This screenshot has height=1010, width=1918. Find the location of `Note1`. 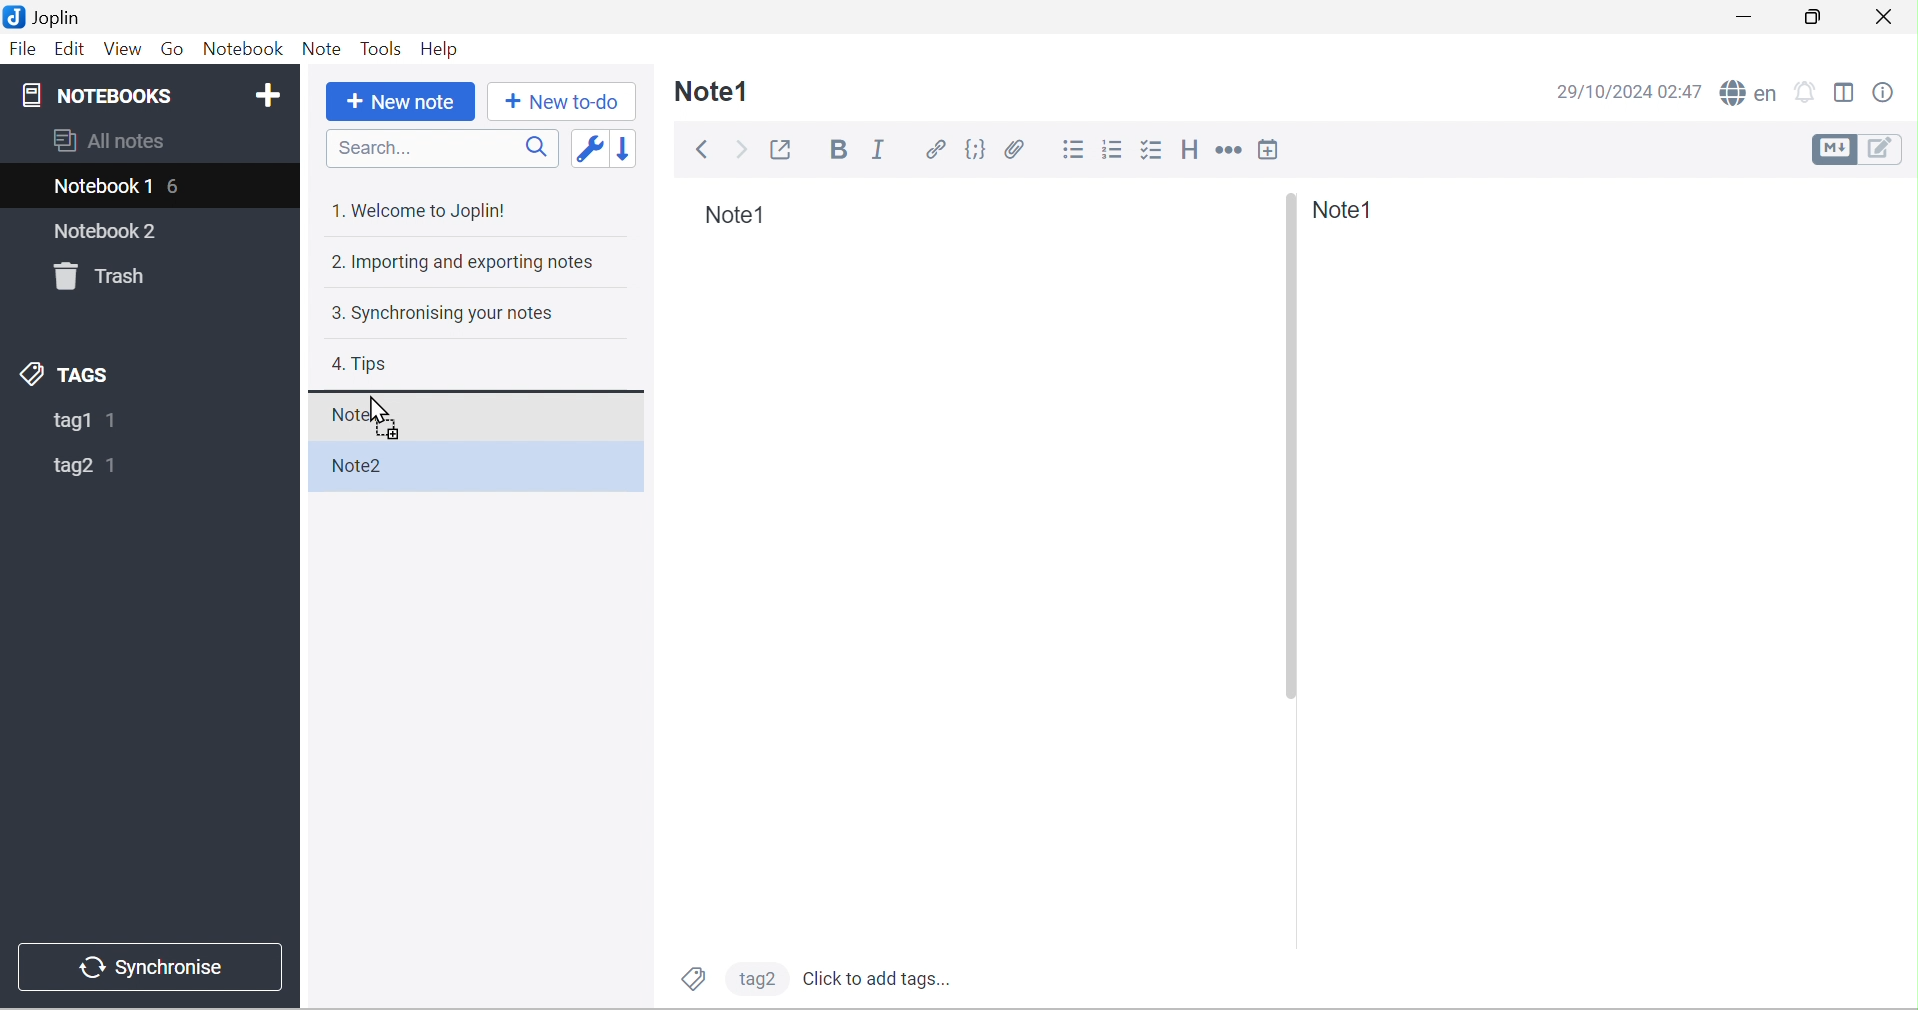

Note1 is located at coordinates (359, 416).